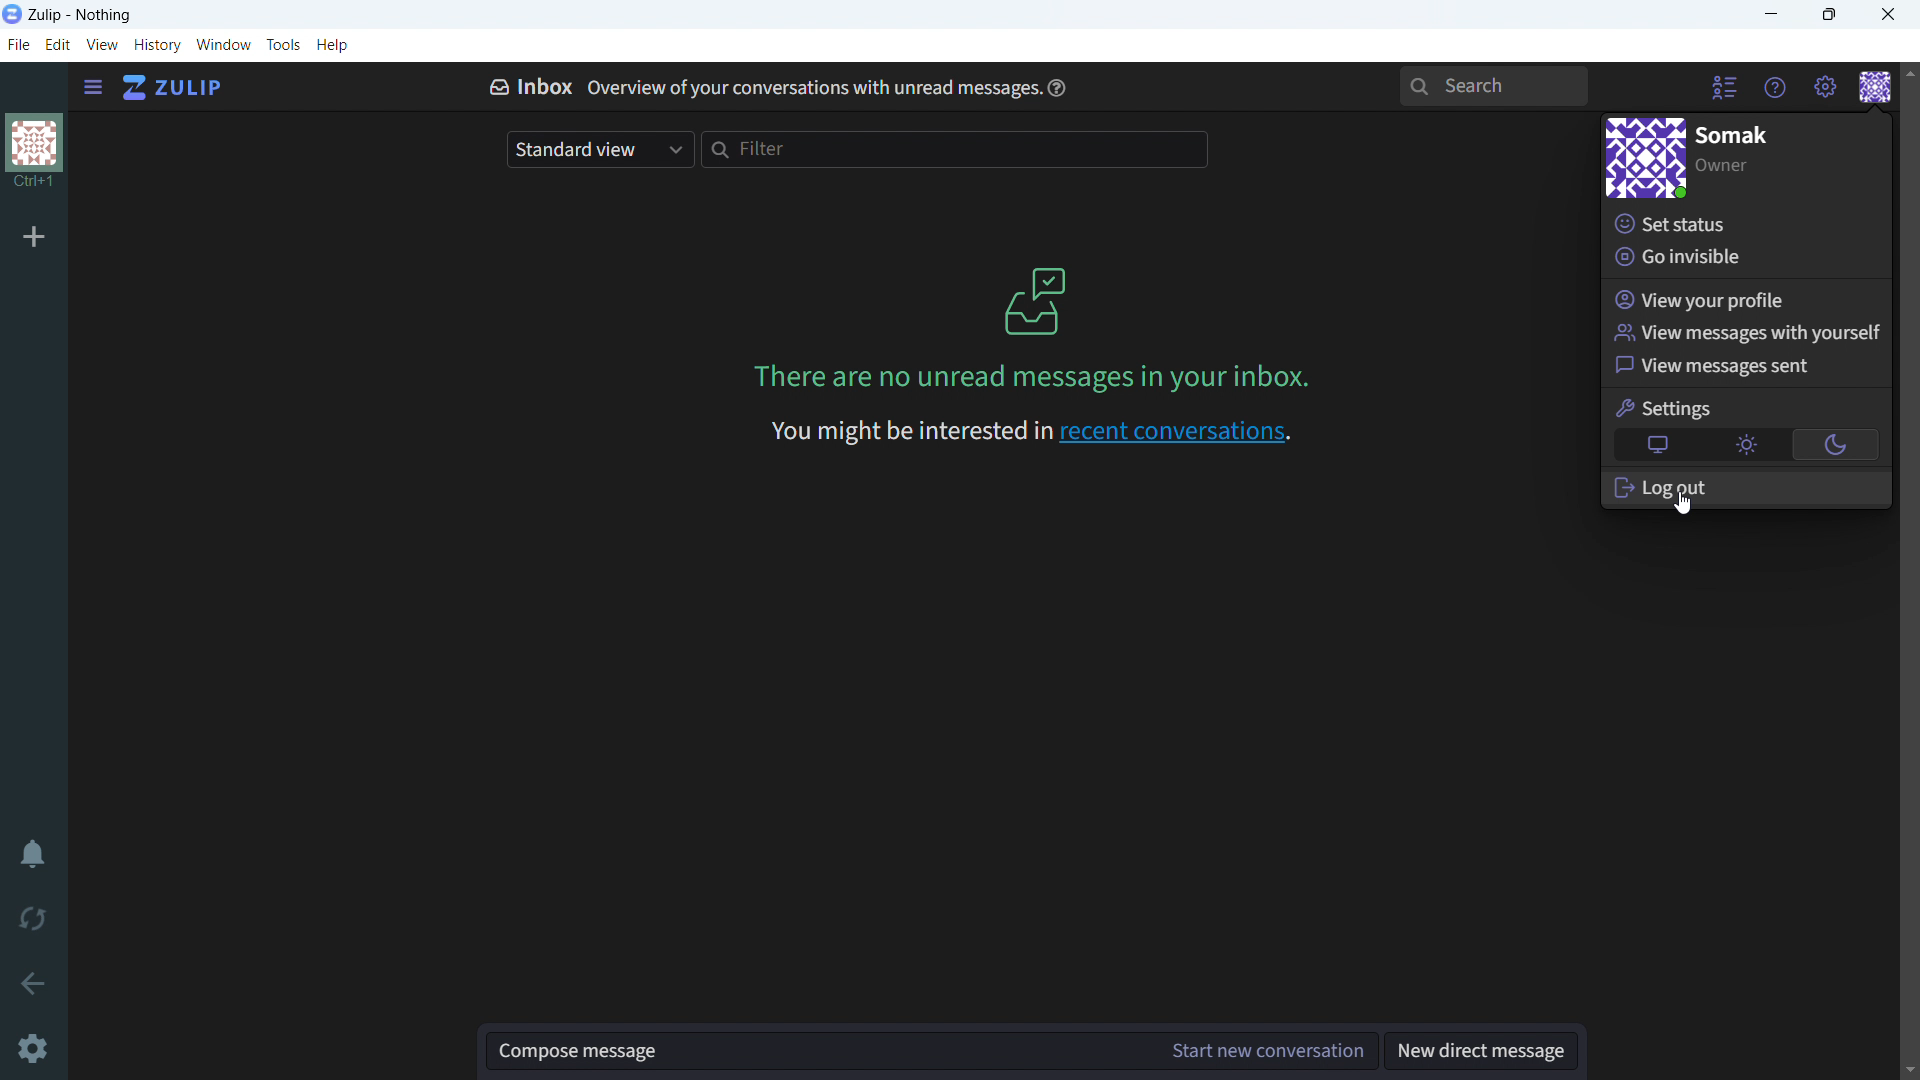 This screenshot has height=1080, width=1920. I want to click on add organization, so click(34, 236).